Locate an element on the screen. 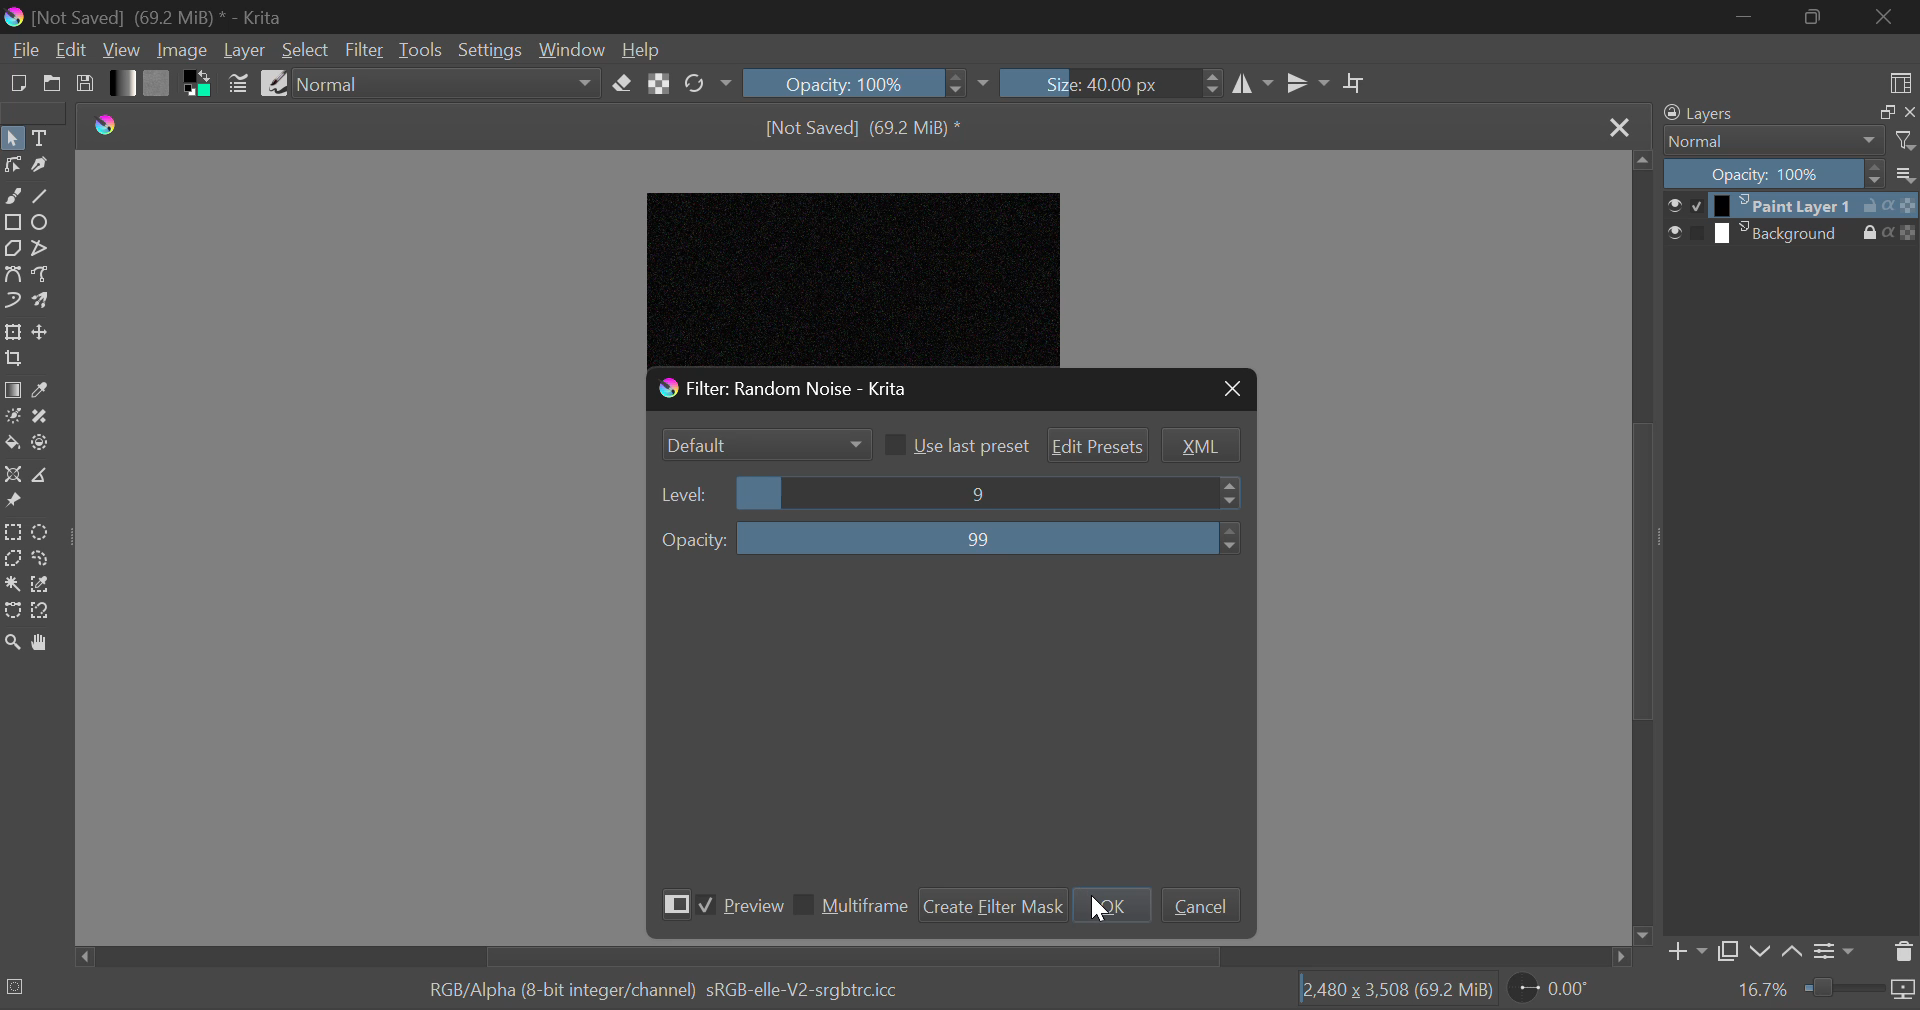  Polygon Selection is located at coordinates (12, 559).